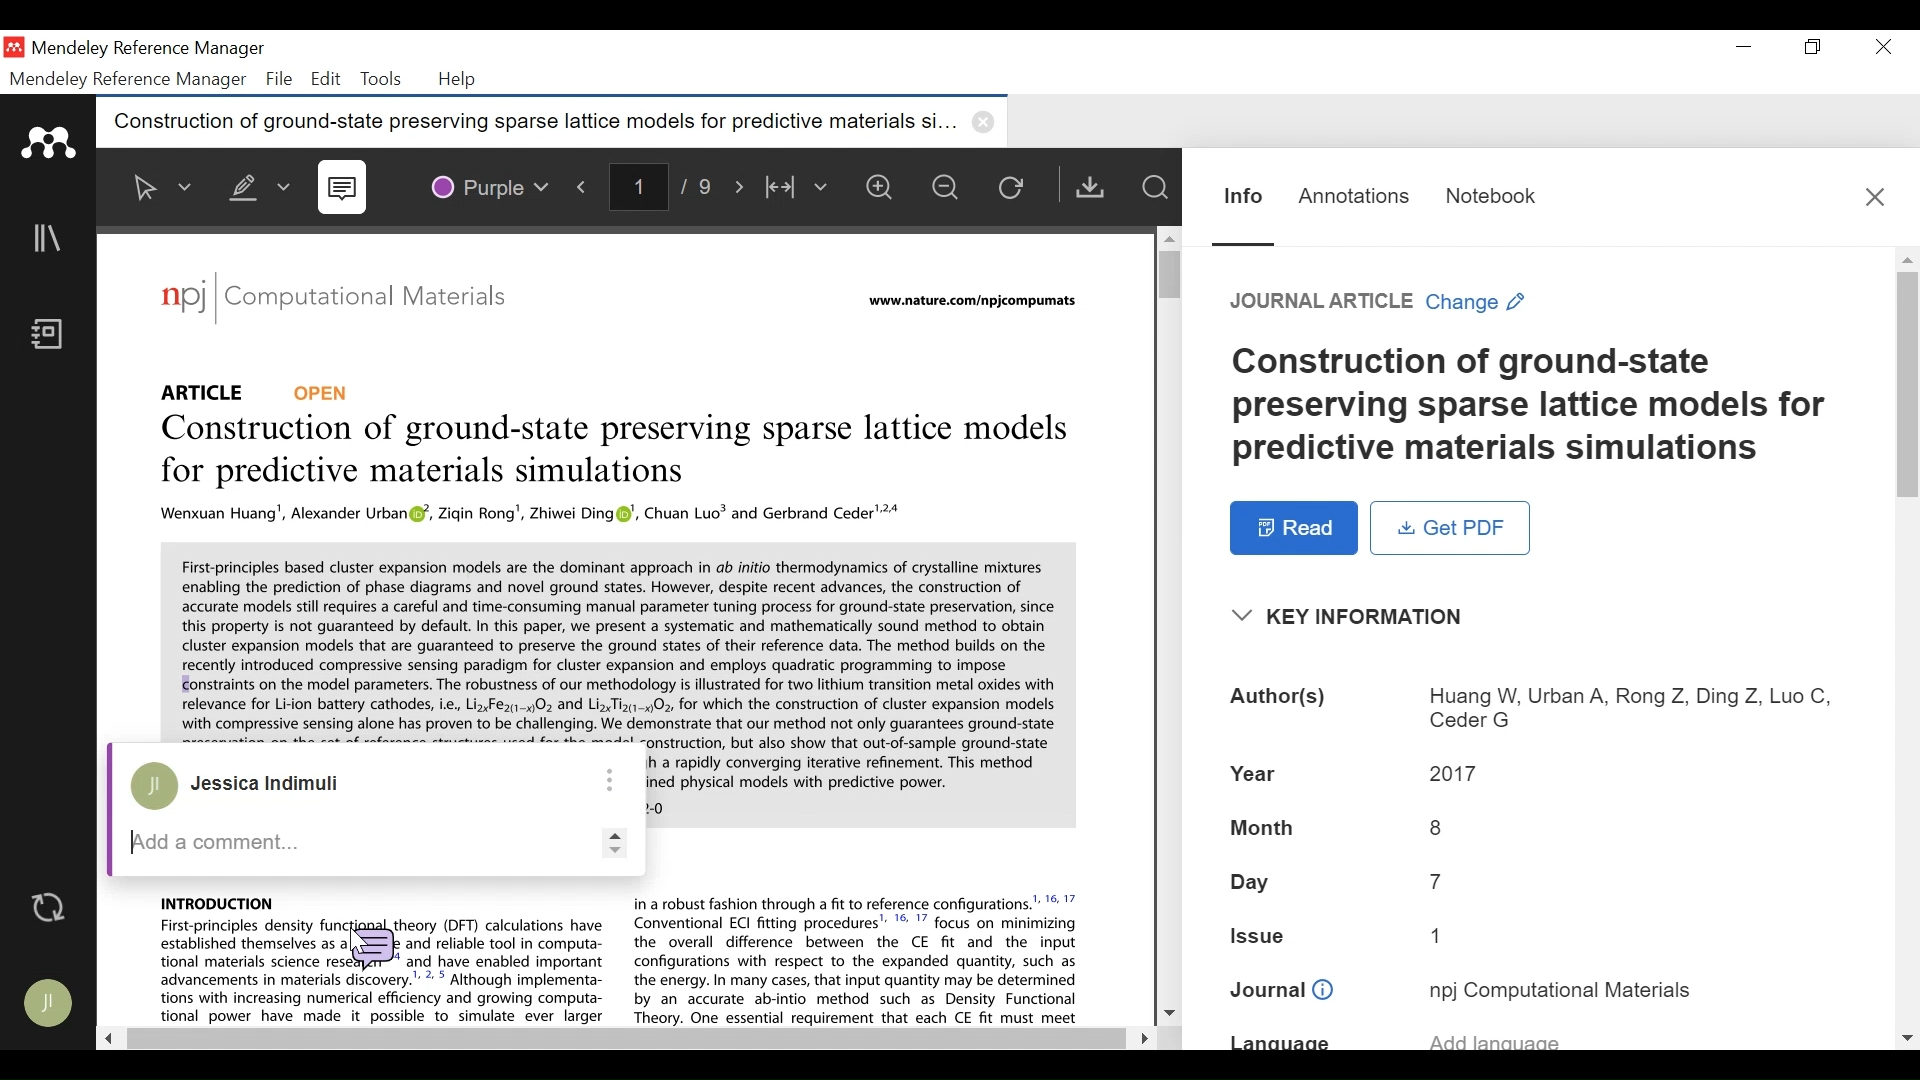 This screenshot has width=1920, height=1080. Describe the element at coordinates (1538, 707) in the screenshot. I see `Authors` at that location.